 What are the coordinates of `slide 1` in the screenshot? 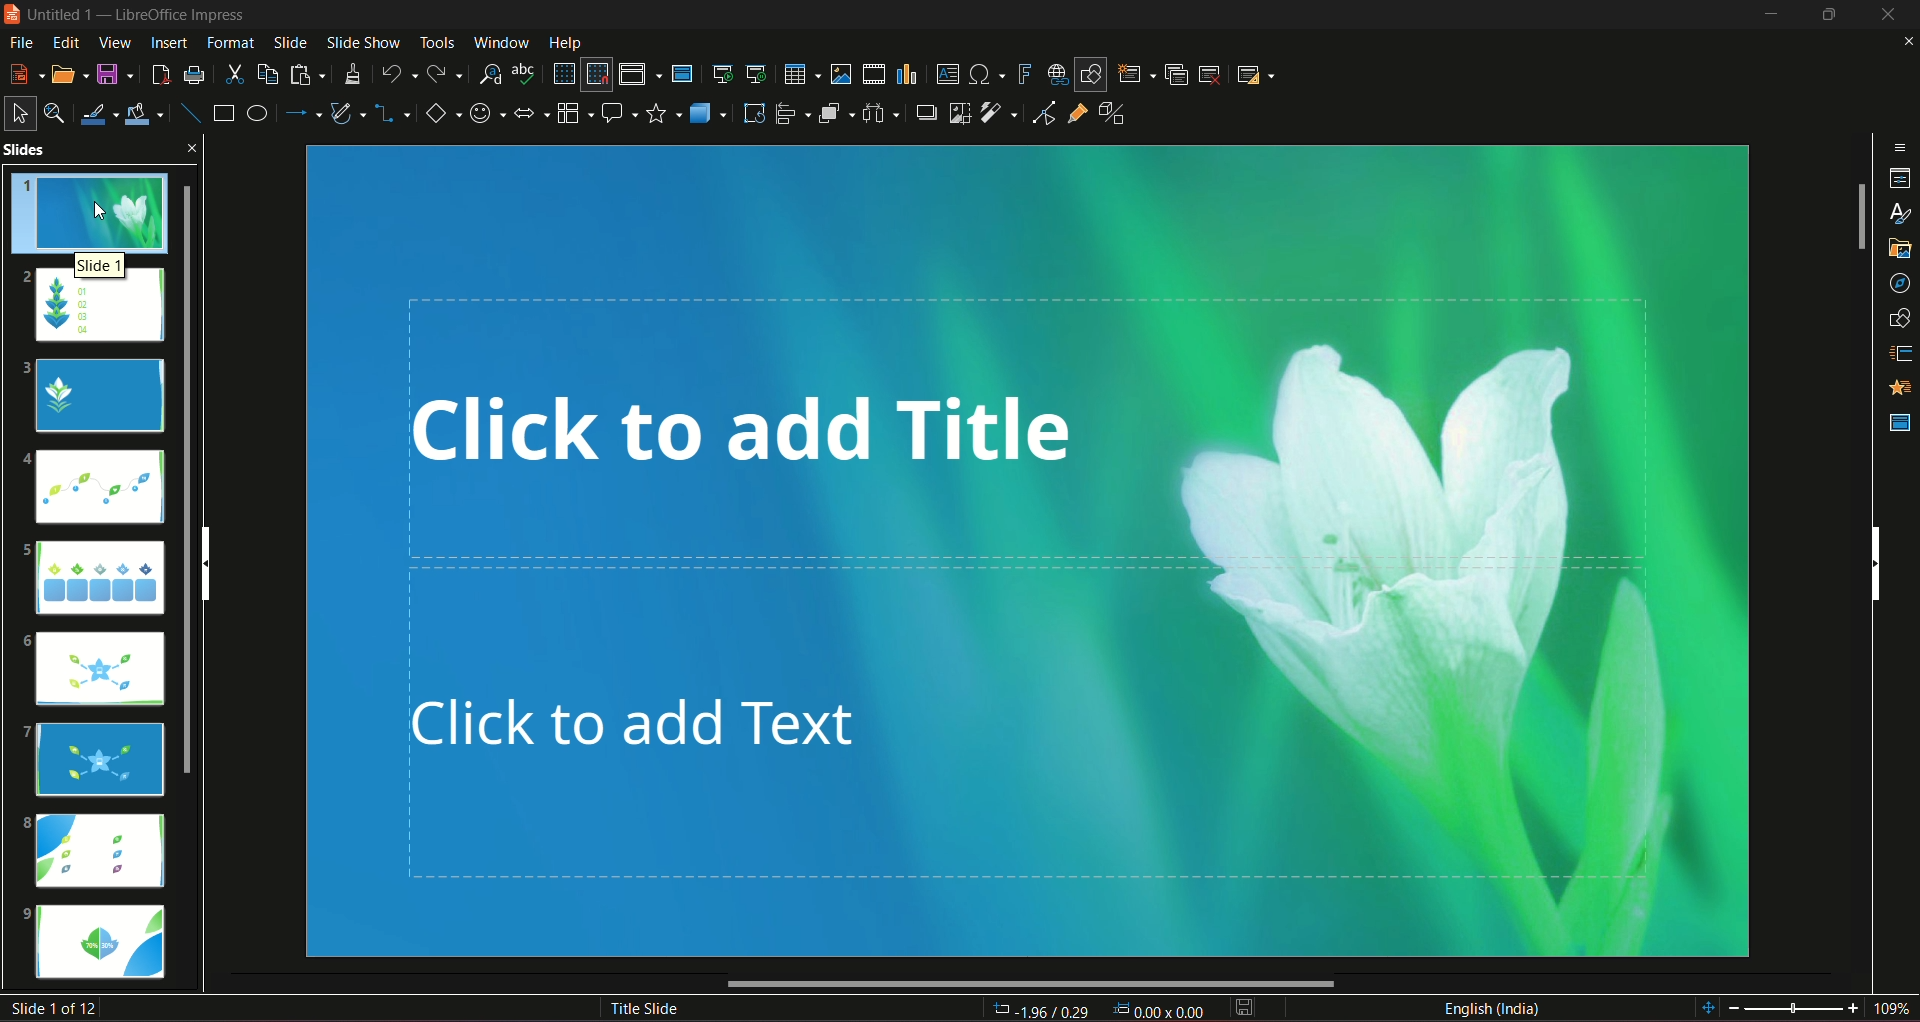 It's located at (96, 211).